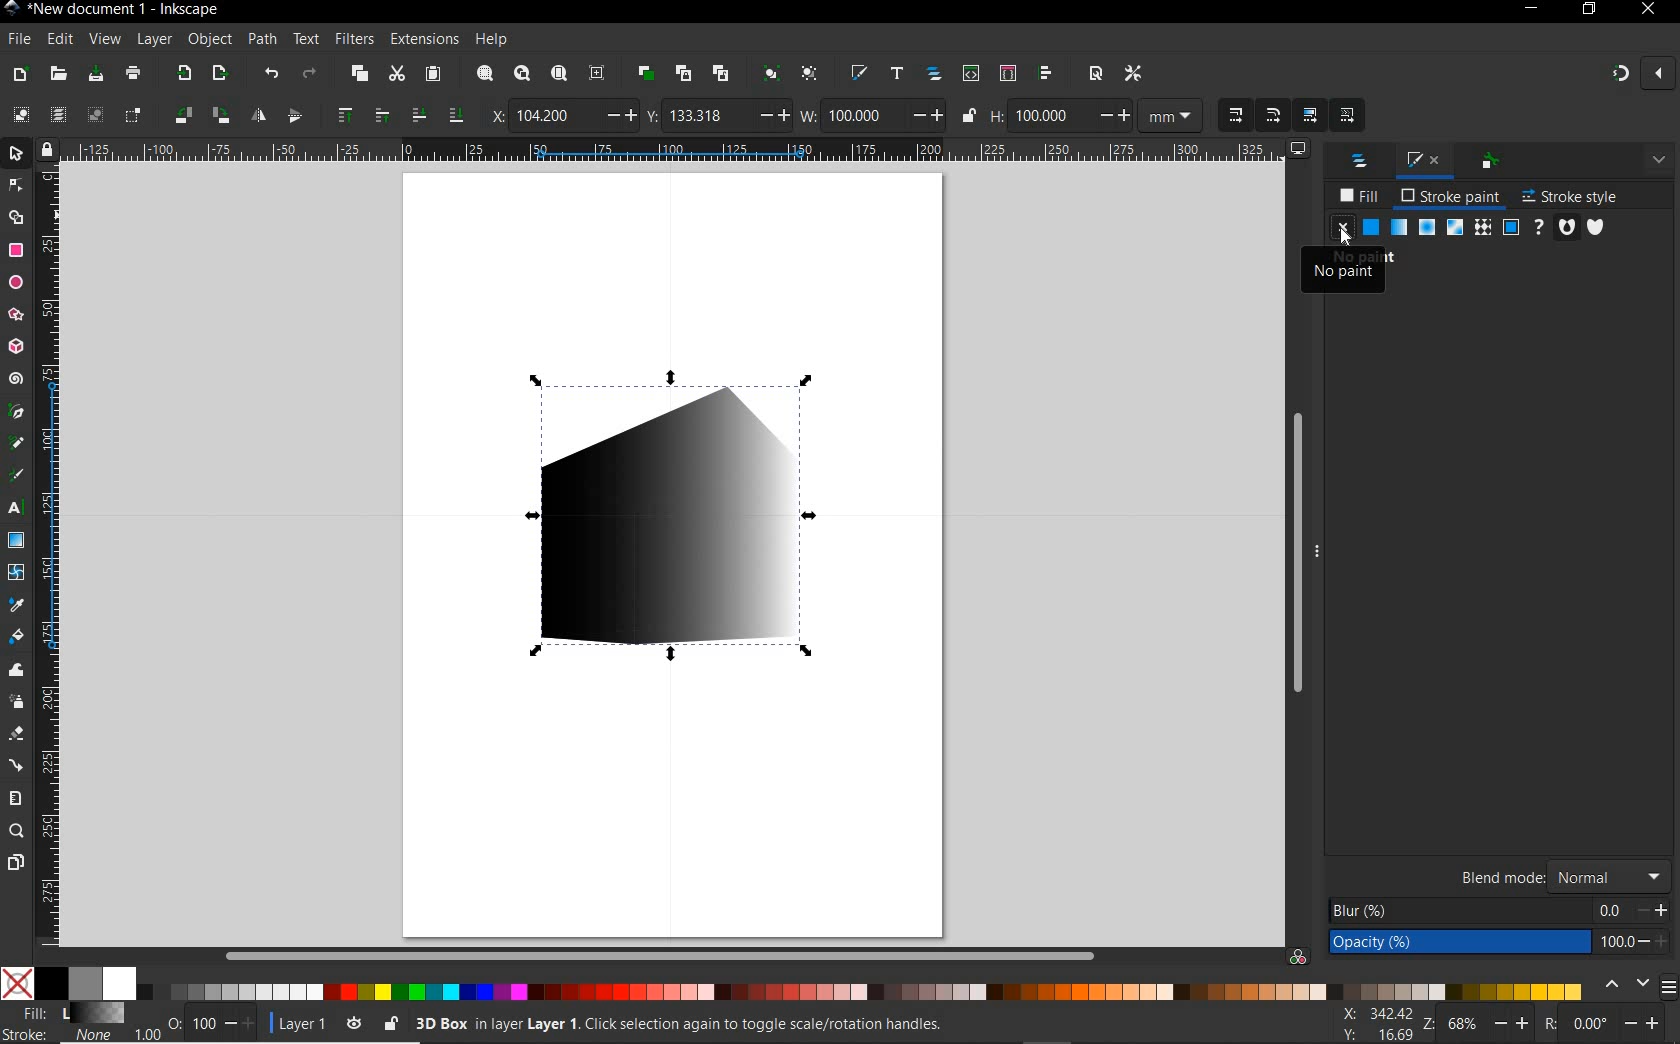 The height and width of the screenshot is (1044, 1680). What do you see at coordinates (1046, 73) in the screenshot?
I see `OPEN ALIGN AND DISTRIBUTE` at bounding box center [1046, 73].